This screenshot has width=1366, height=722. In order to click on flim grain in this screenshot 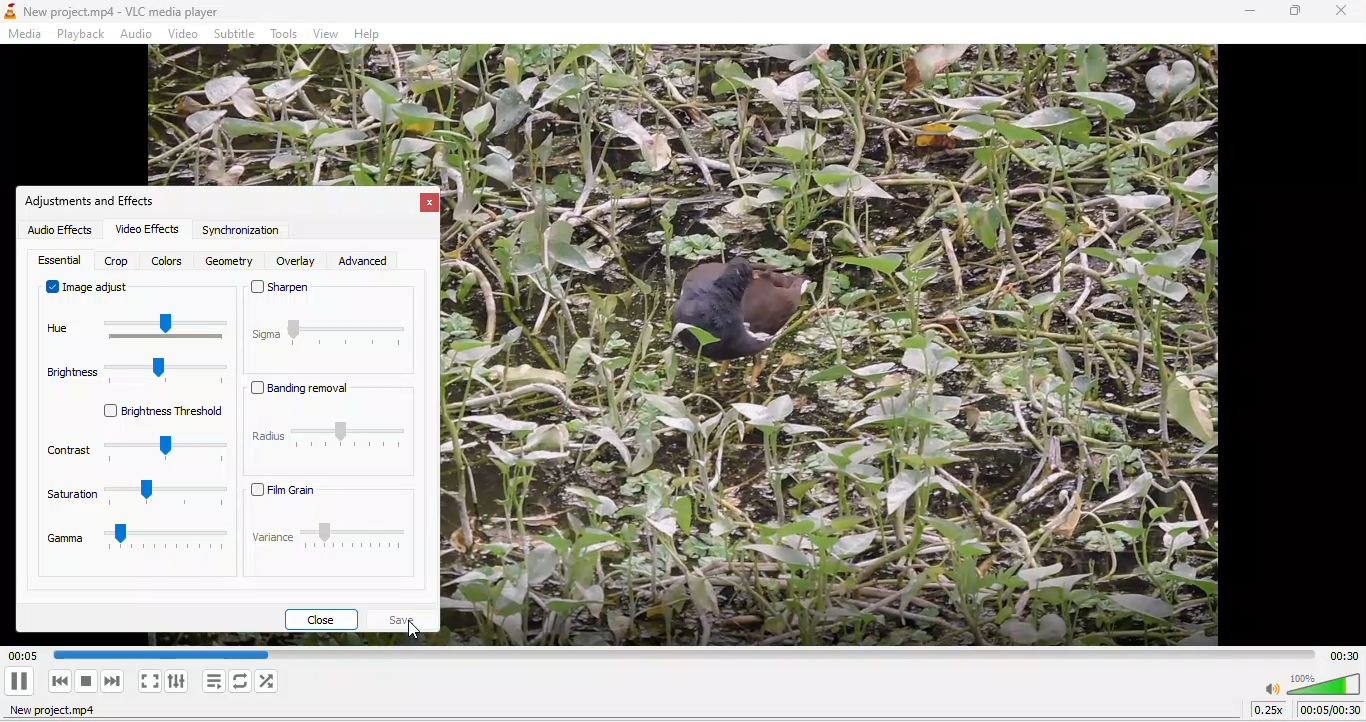, I will do `click(332, 491)`.